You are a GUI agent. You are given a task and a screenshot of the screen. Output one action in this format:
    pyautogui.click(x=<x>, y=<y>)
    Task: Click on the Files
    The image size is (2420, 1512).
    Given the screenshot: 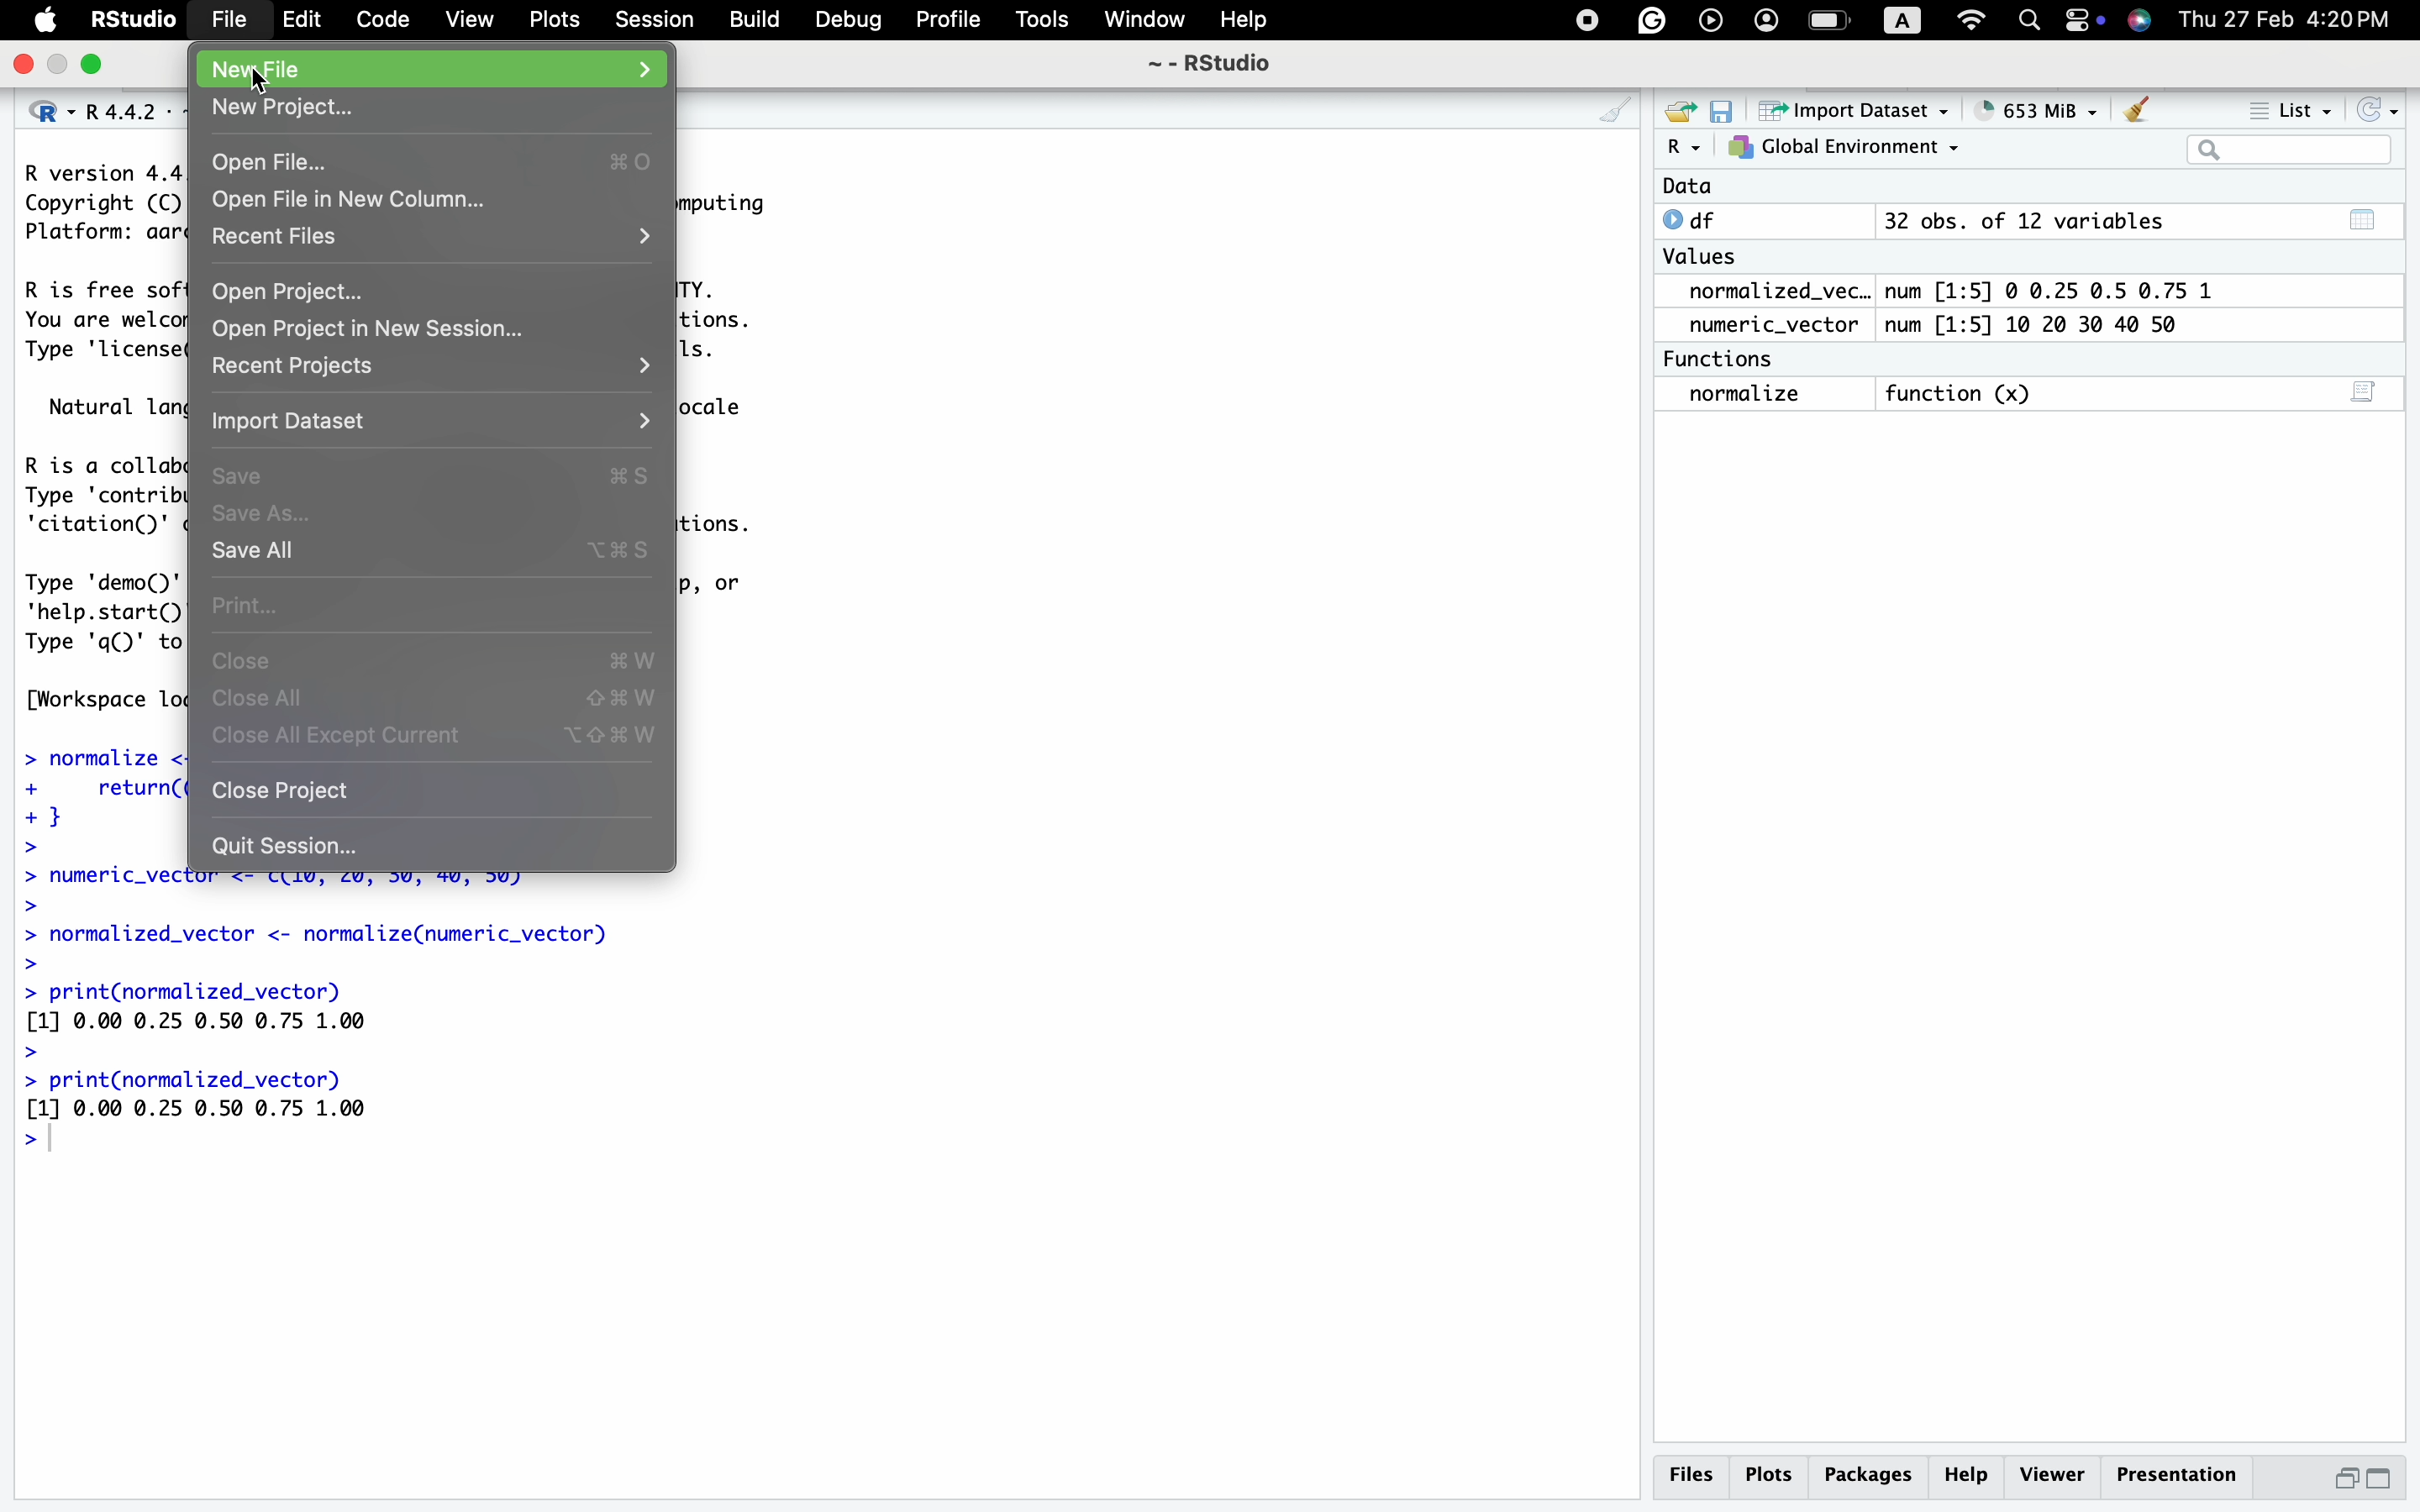 What is the action you would take?
    pyautogui.click(x=1689, y=1474)
    